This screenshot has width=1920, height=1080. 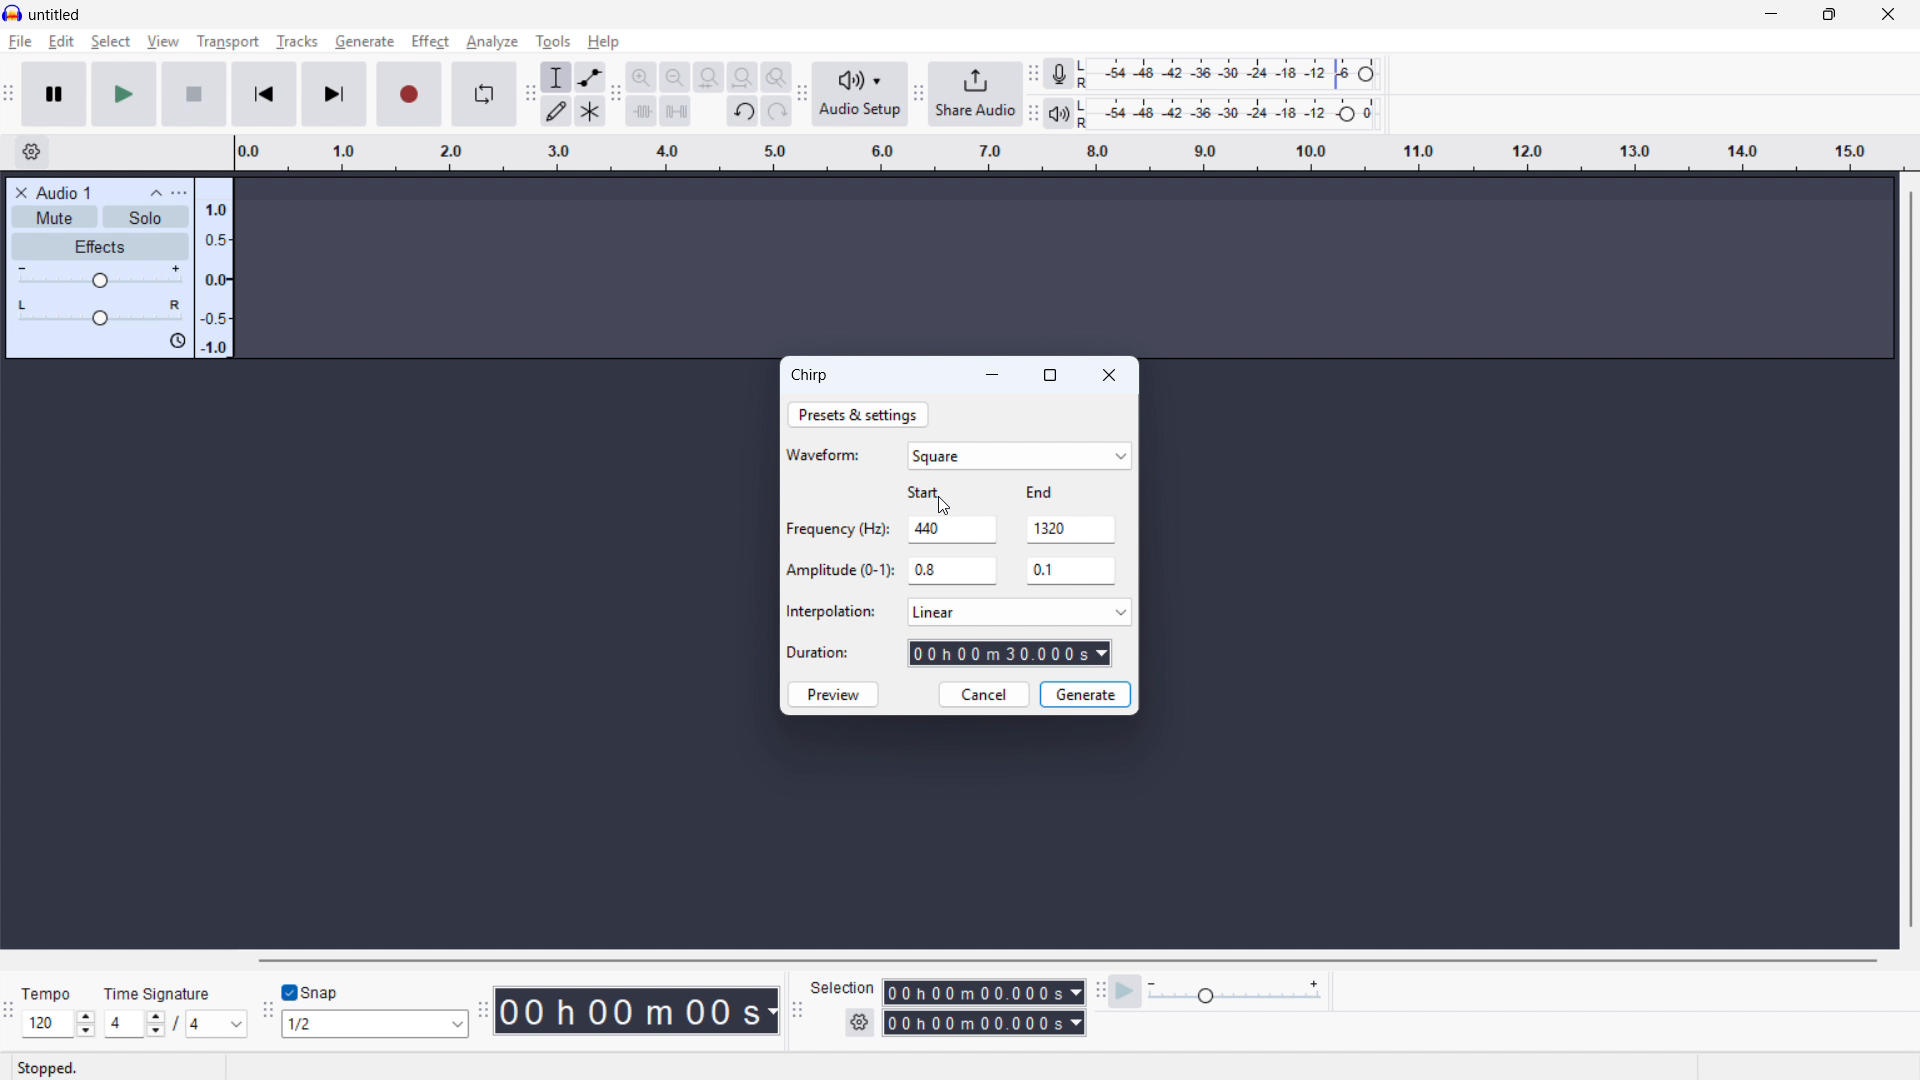 What do you see at coordinates (977, 94) in the screenshot?
I see `Share audio ` at bounding box center [977, 94].